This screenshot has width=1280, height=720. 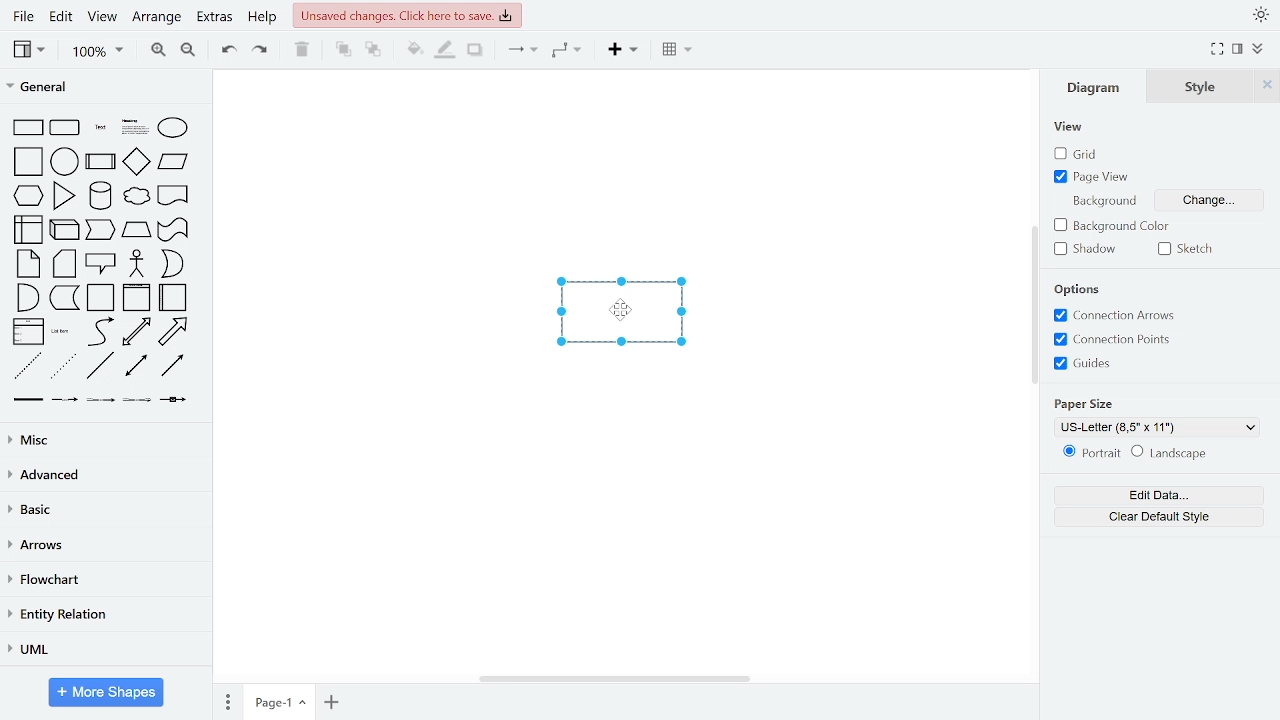 I want to click on general shapes, so click(x=101, y=298).